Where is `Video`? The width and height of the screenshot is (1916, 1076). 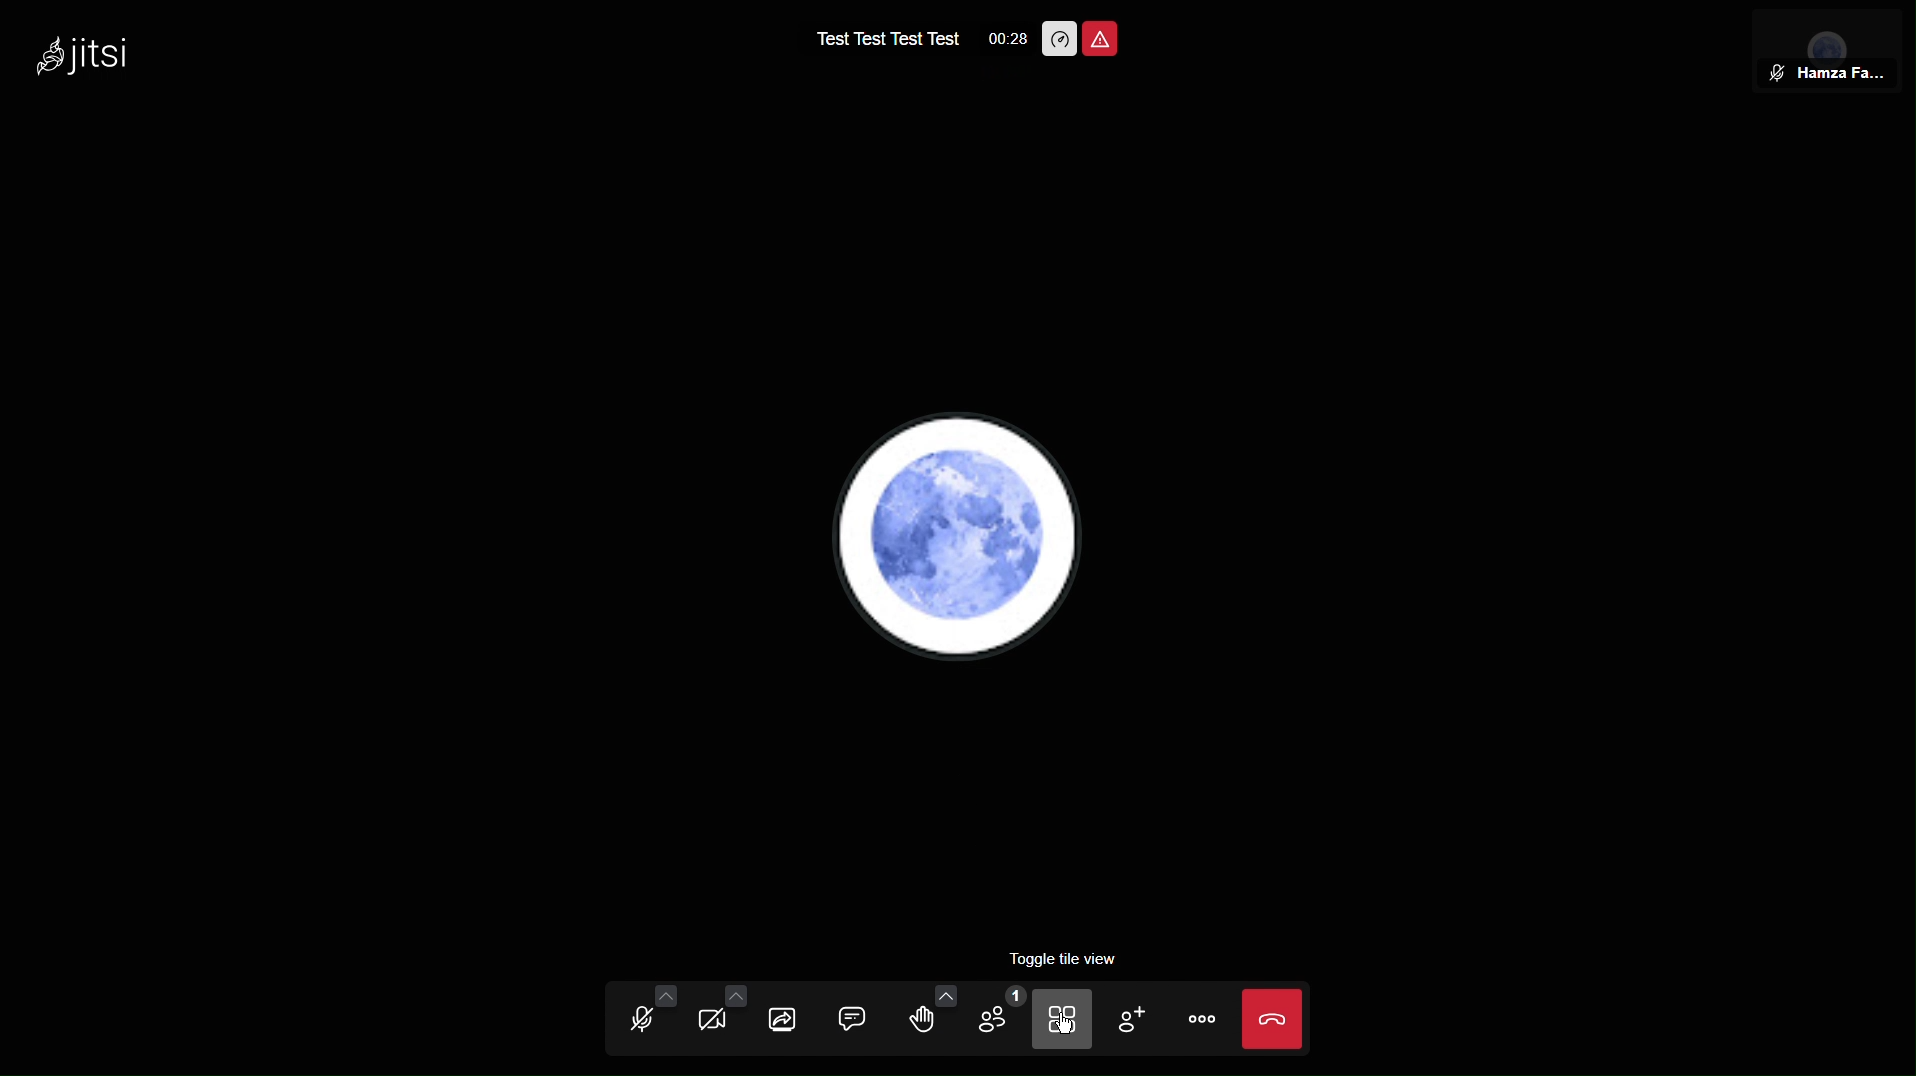
Video is located at coordinates (717, 1018).